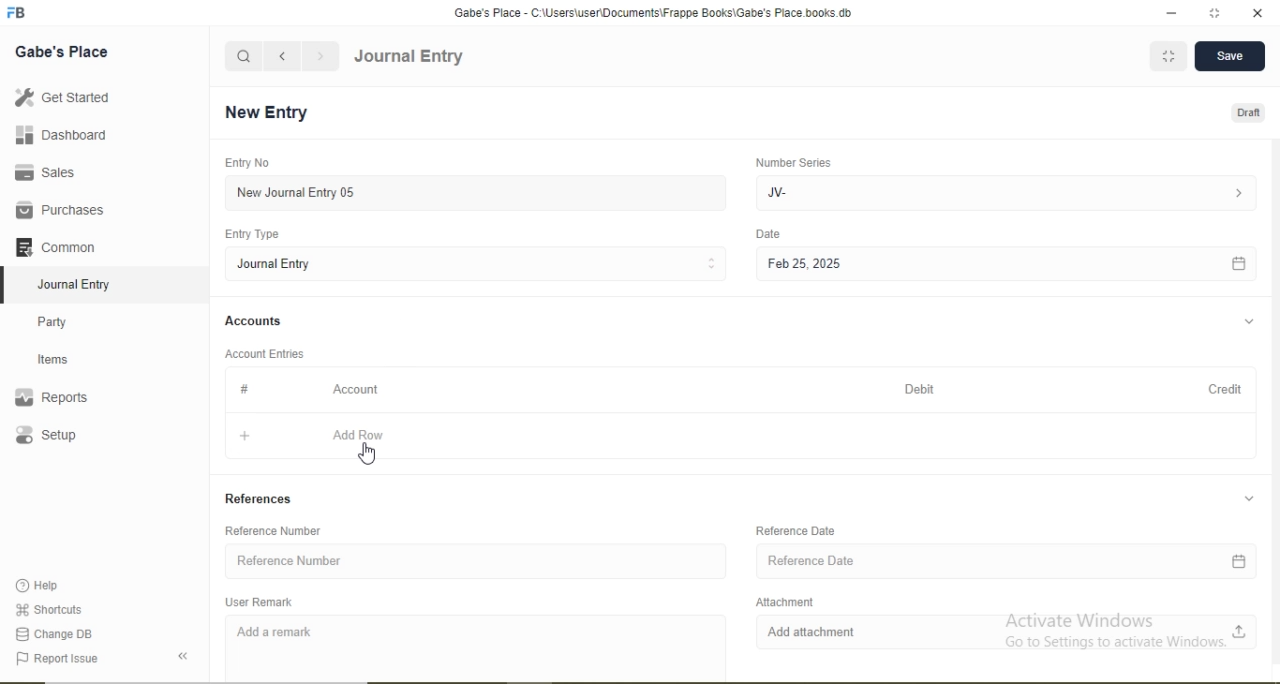  I want to click on logo, so click(18, 13).